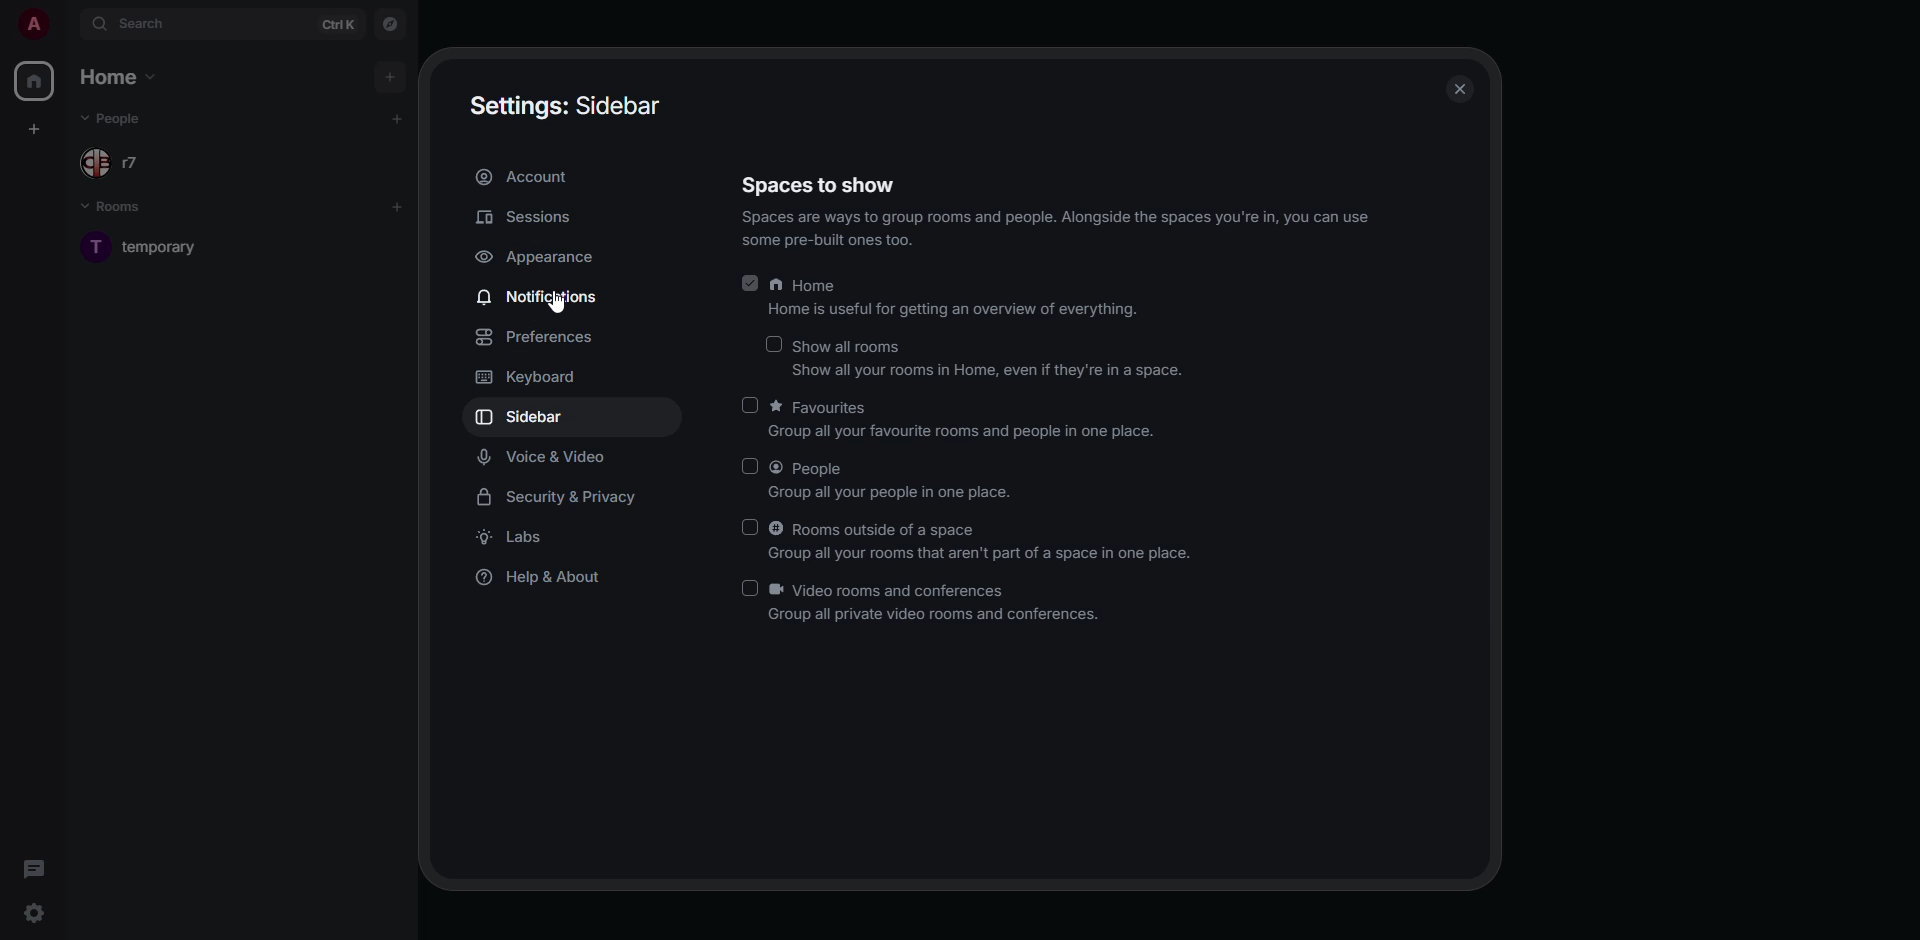  I want to click on quick settings, so click(34, 912).